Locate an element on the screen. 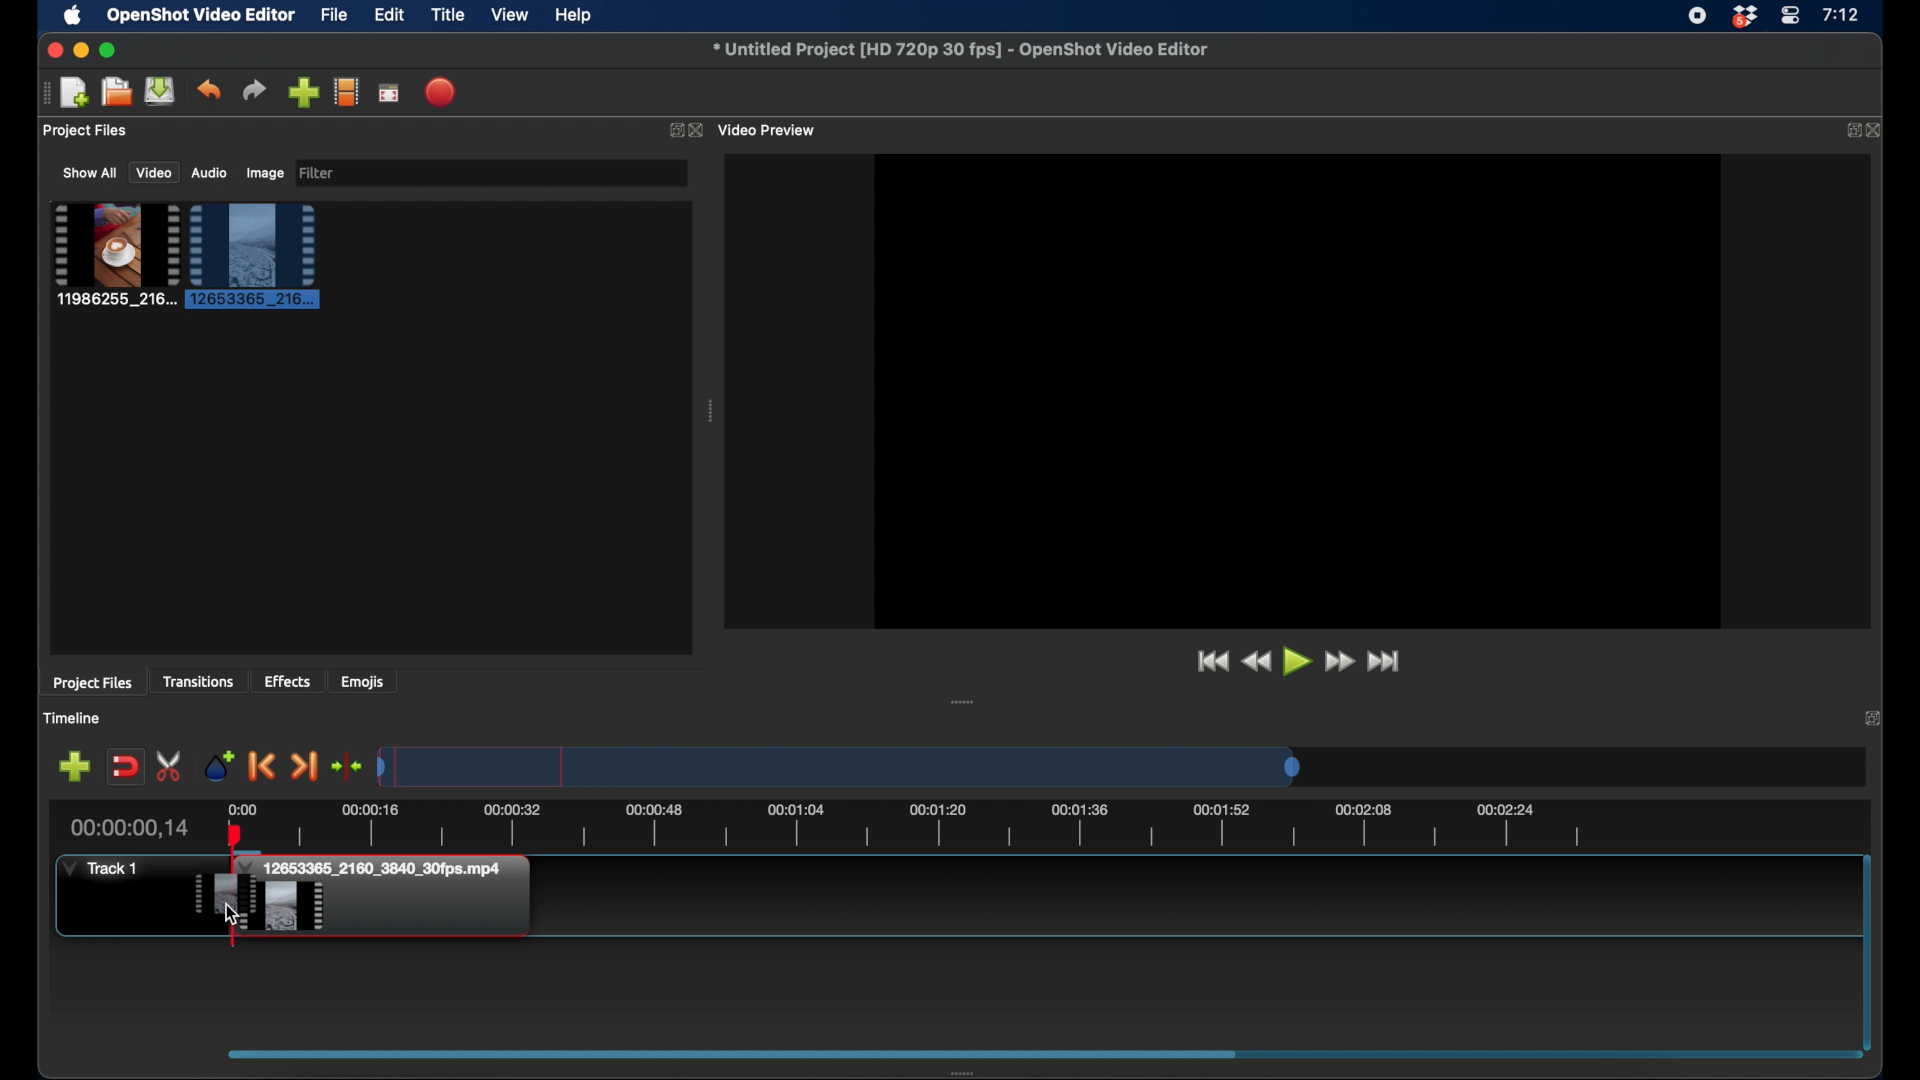 Image resolution: width=1920 pixels, height=1080 pixels. audio is located at coordinates (209, 173).